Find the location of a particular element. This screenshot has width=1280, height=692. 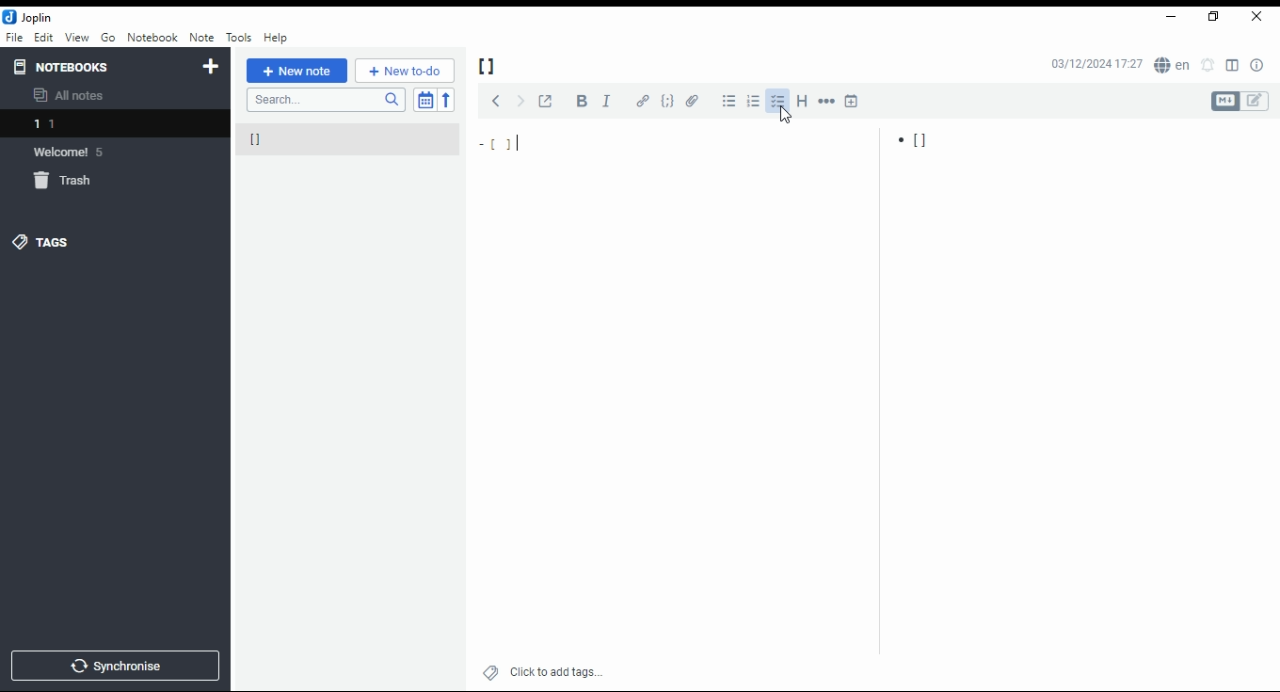

New to-do is located at coordinates (405, 70).